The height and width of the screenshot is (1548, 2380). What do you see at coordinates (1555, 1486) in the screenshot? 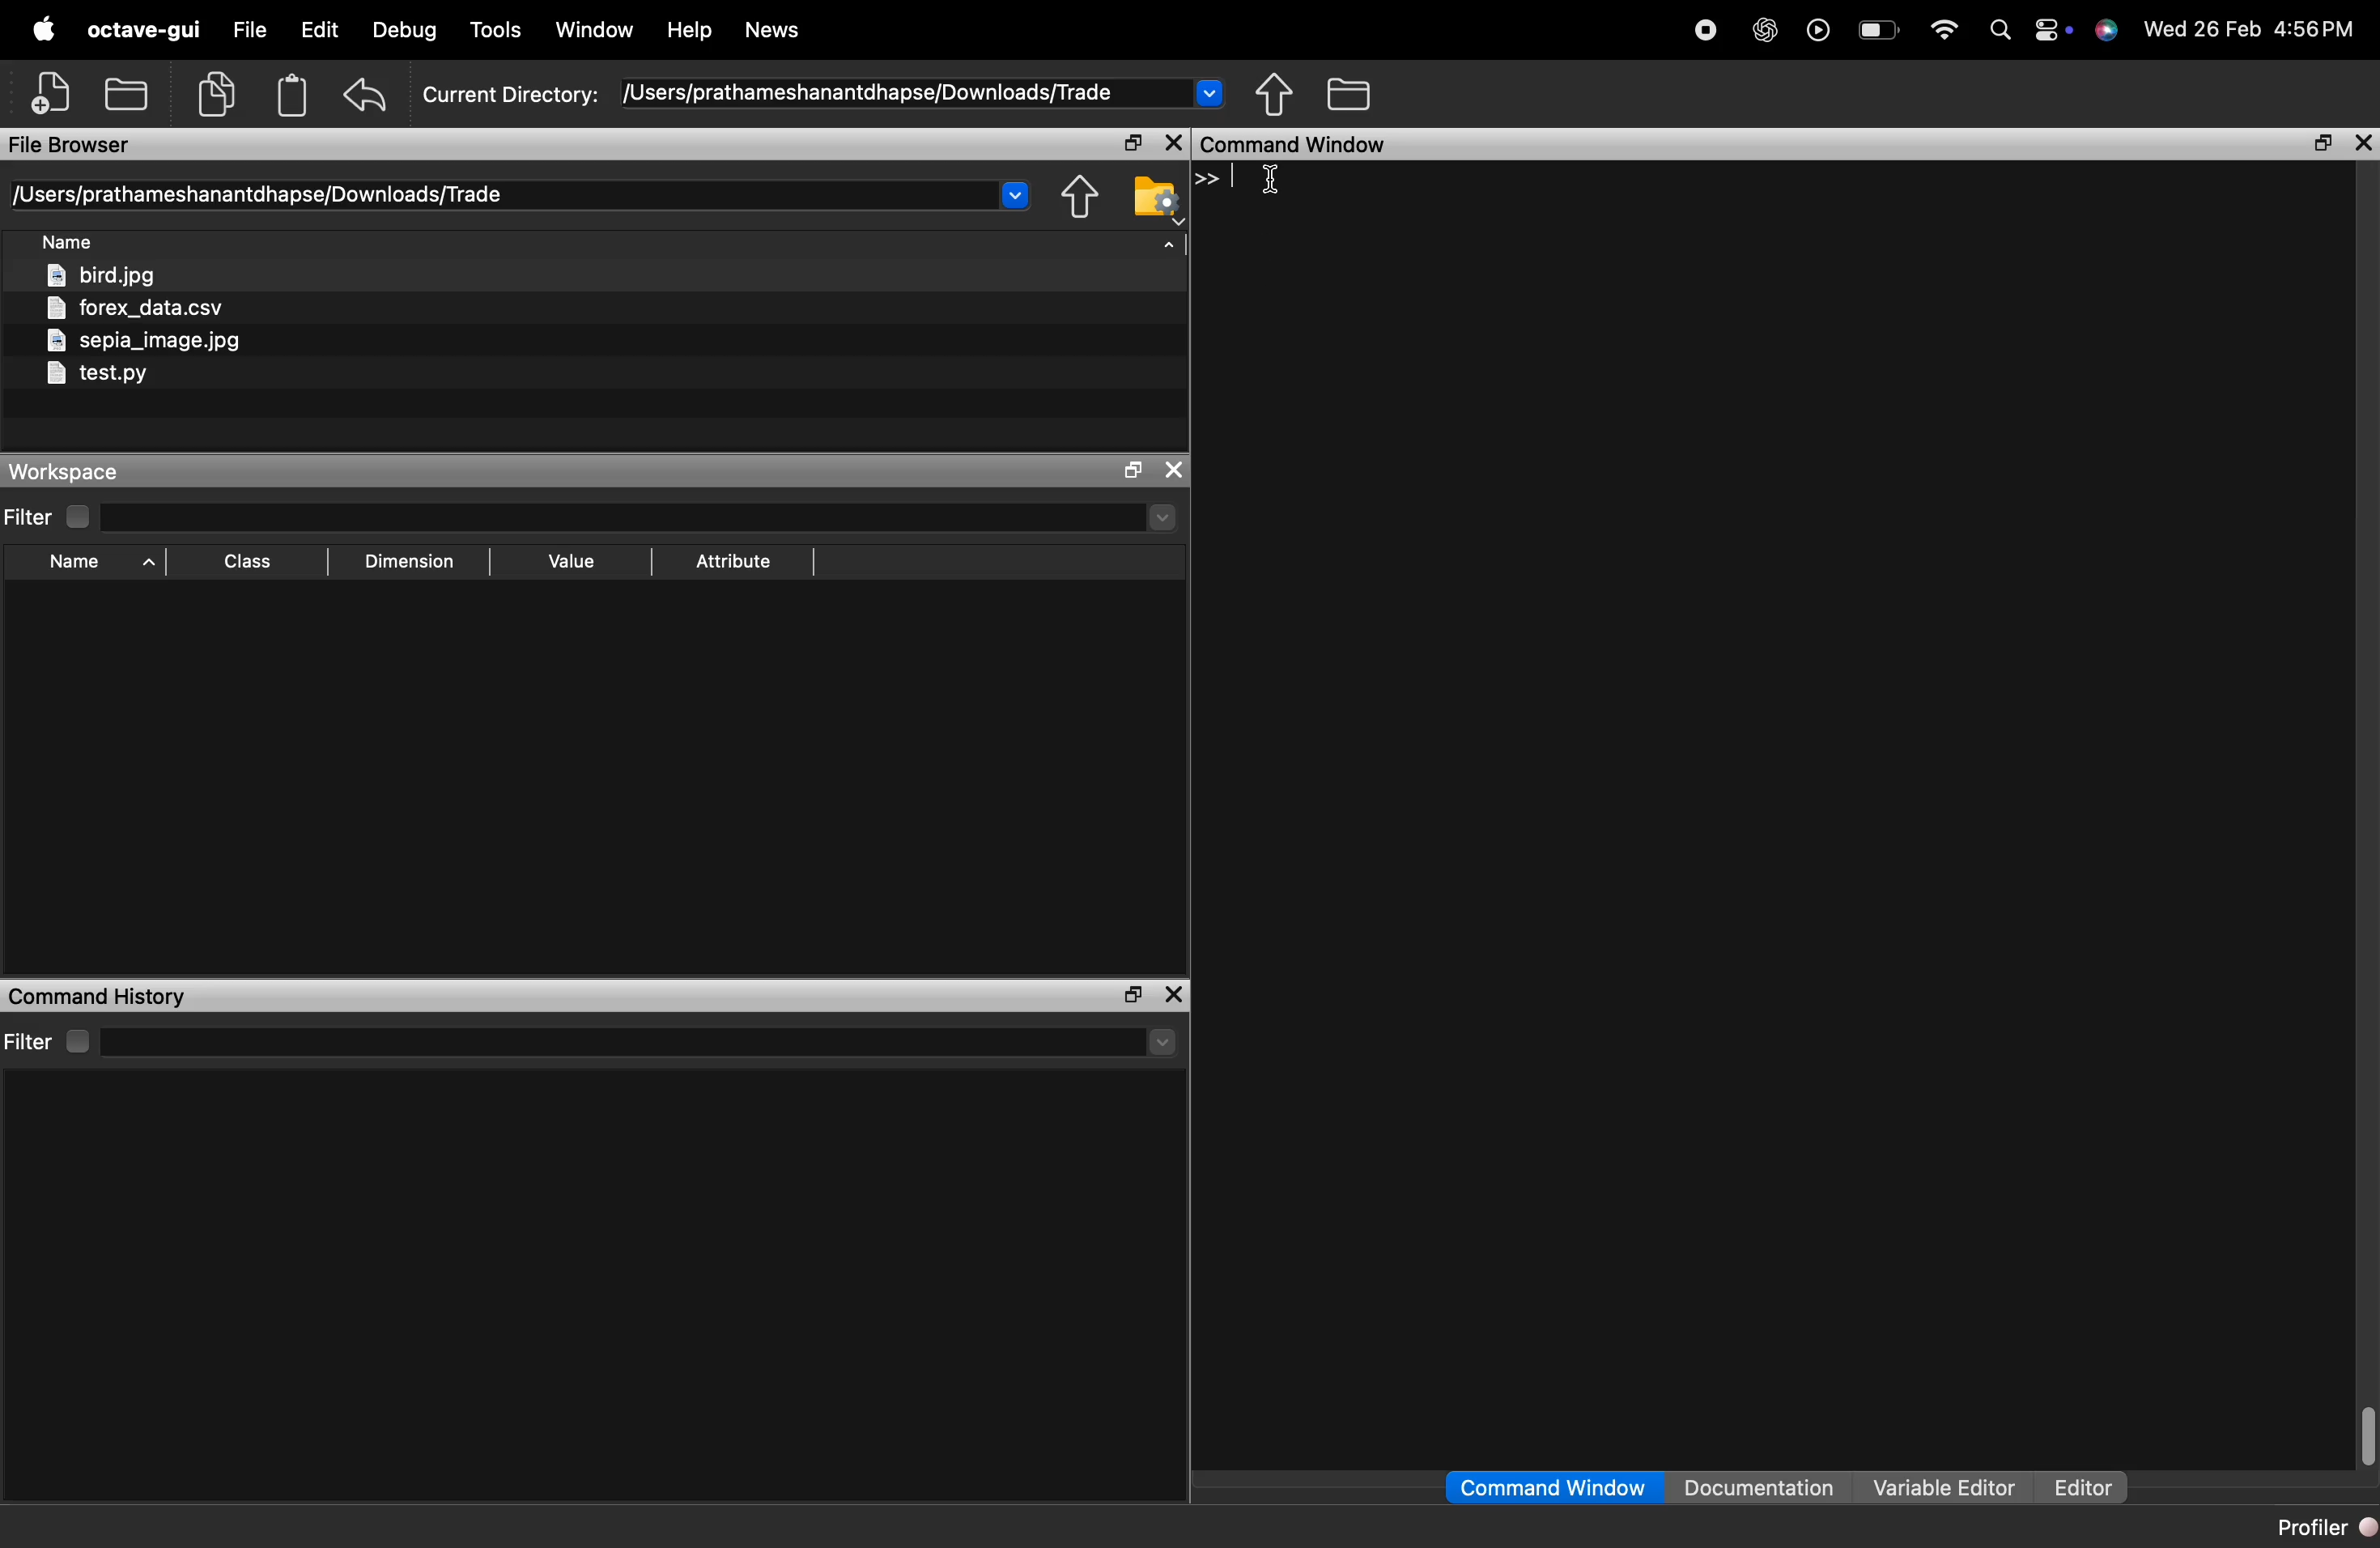
I see `Command Window` at bounding box center [1555, 1486].